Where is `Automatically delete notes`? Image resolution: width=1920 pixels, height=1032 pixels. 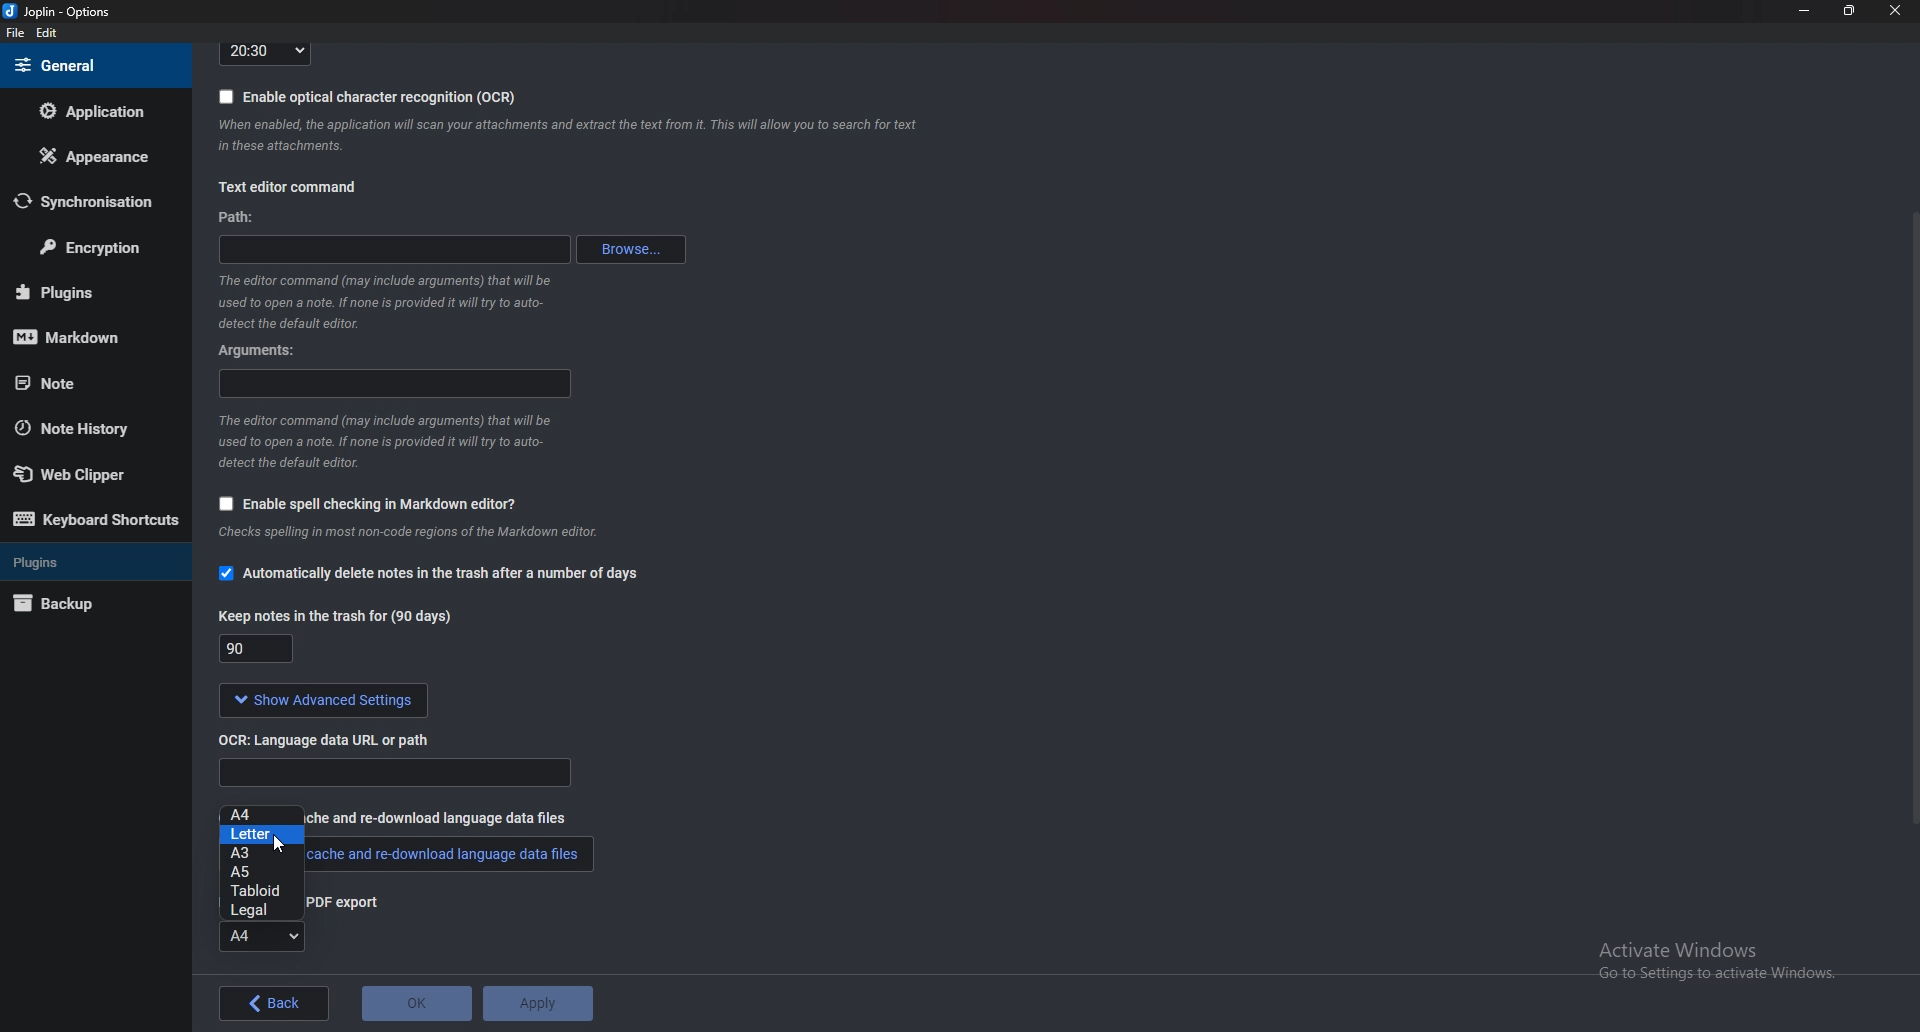
Automatically delete notes is located at coordinates (428, 576).